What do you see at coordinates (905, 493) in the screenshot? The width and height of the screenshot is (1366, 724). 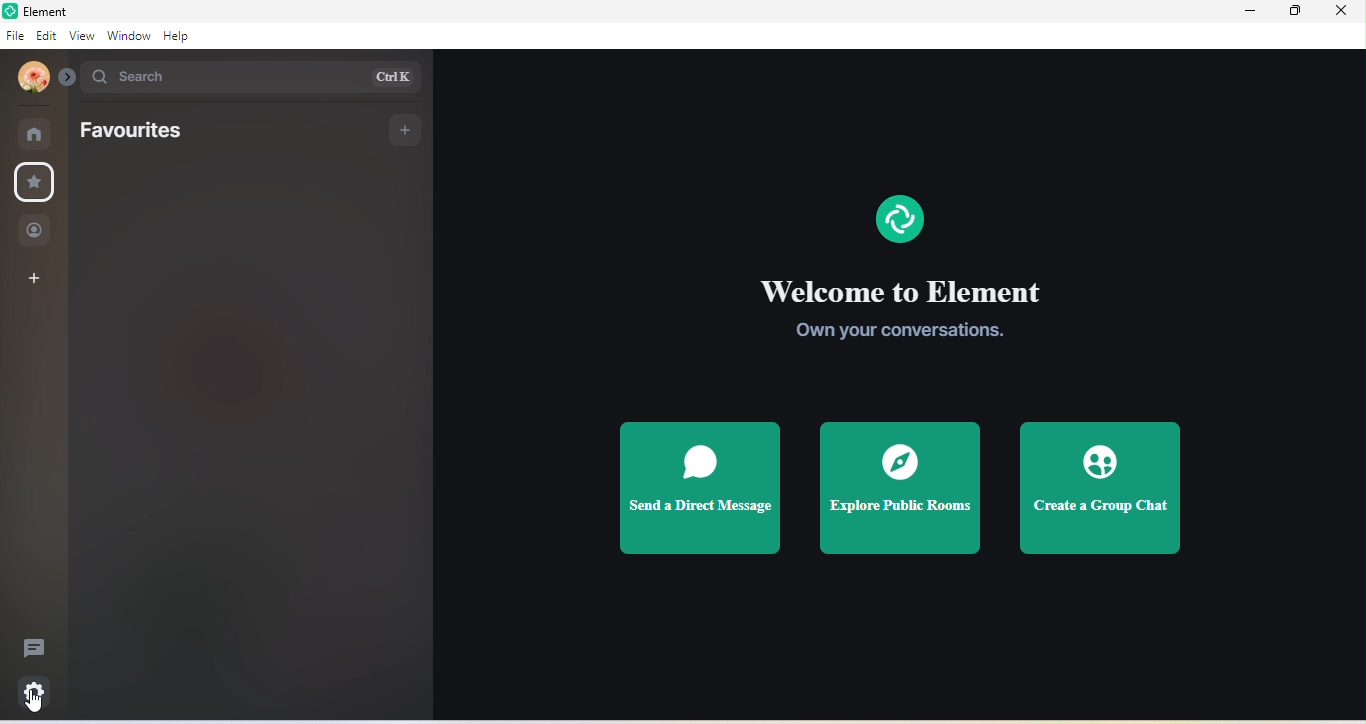 I see `explore public rooms` at bounding box center [905, 493].